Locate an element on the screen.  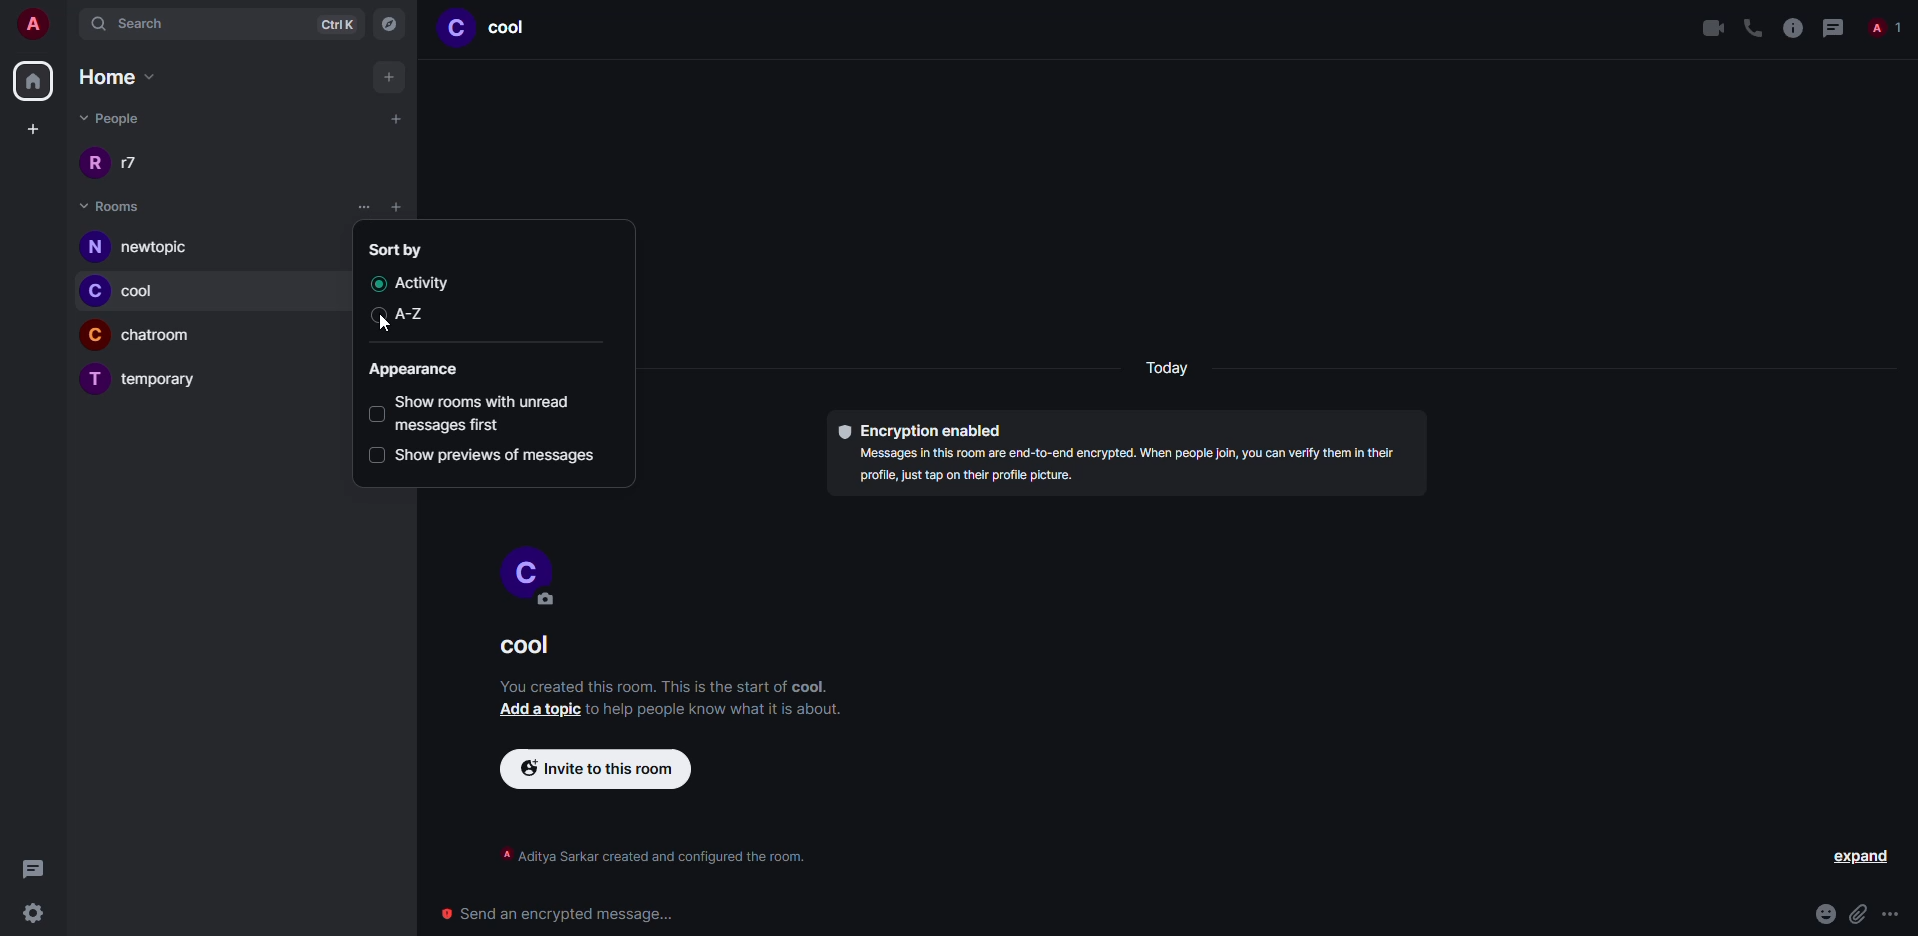
edit is located at coordinates (549, 601).